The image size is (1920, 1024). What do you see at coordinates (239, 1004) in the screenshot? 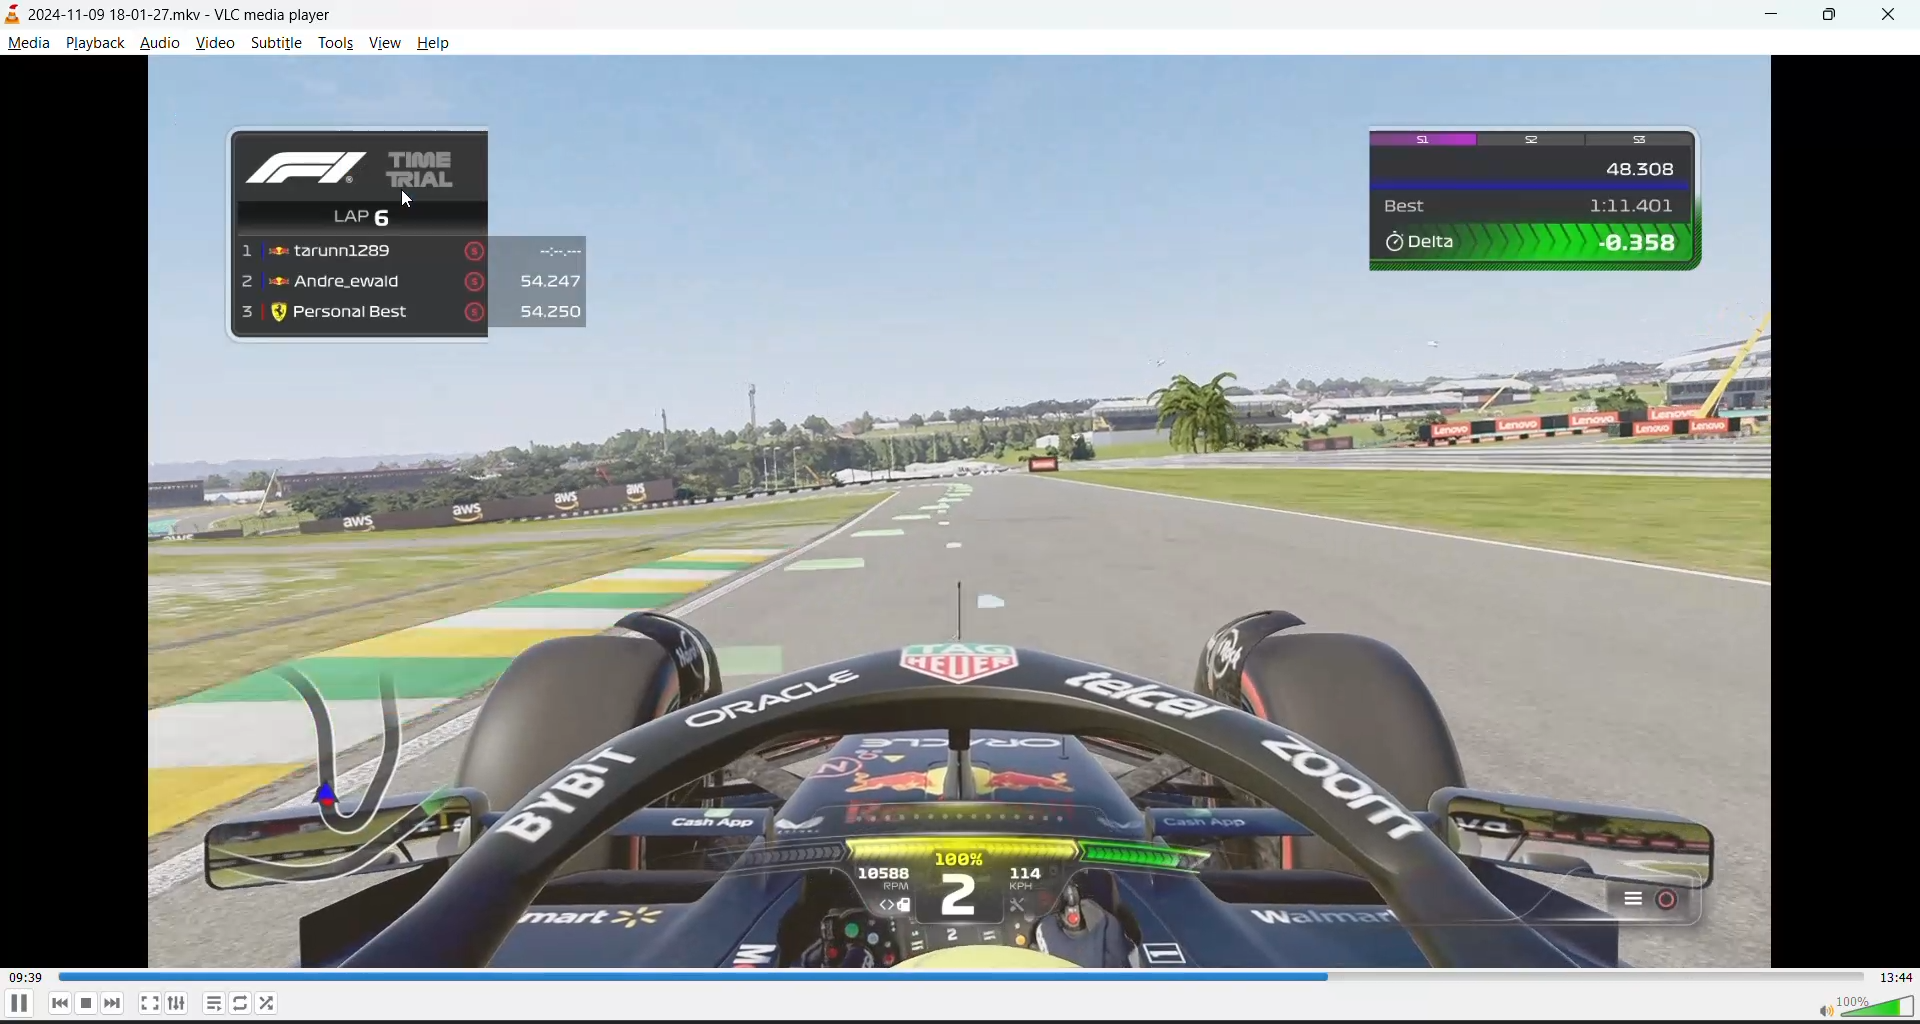
I see `loop` at bounding box center [239, 1004].